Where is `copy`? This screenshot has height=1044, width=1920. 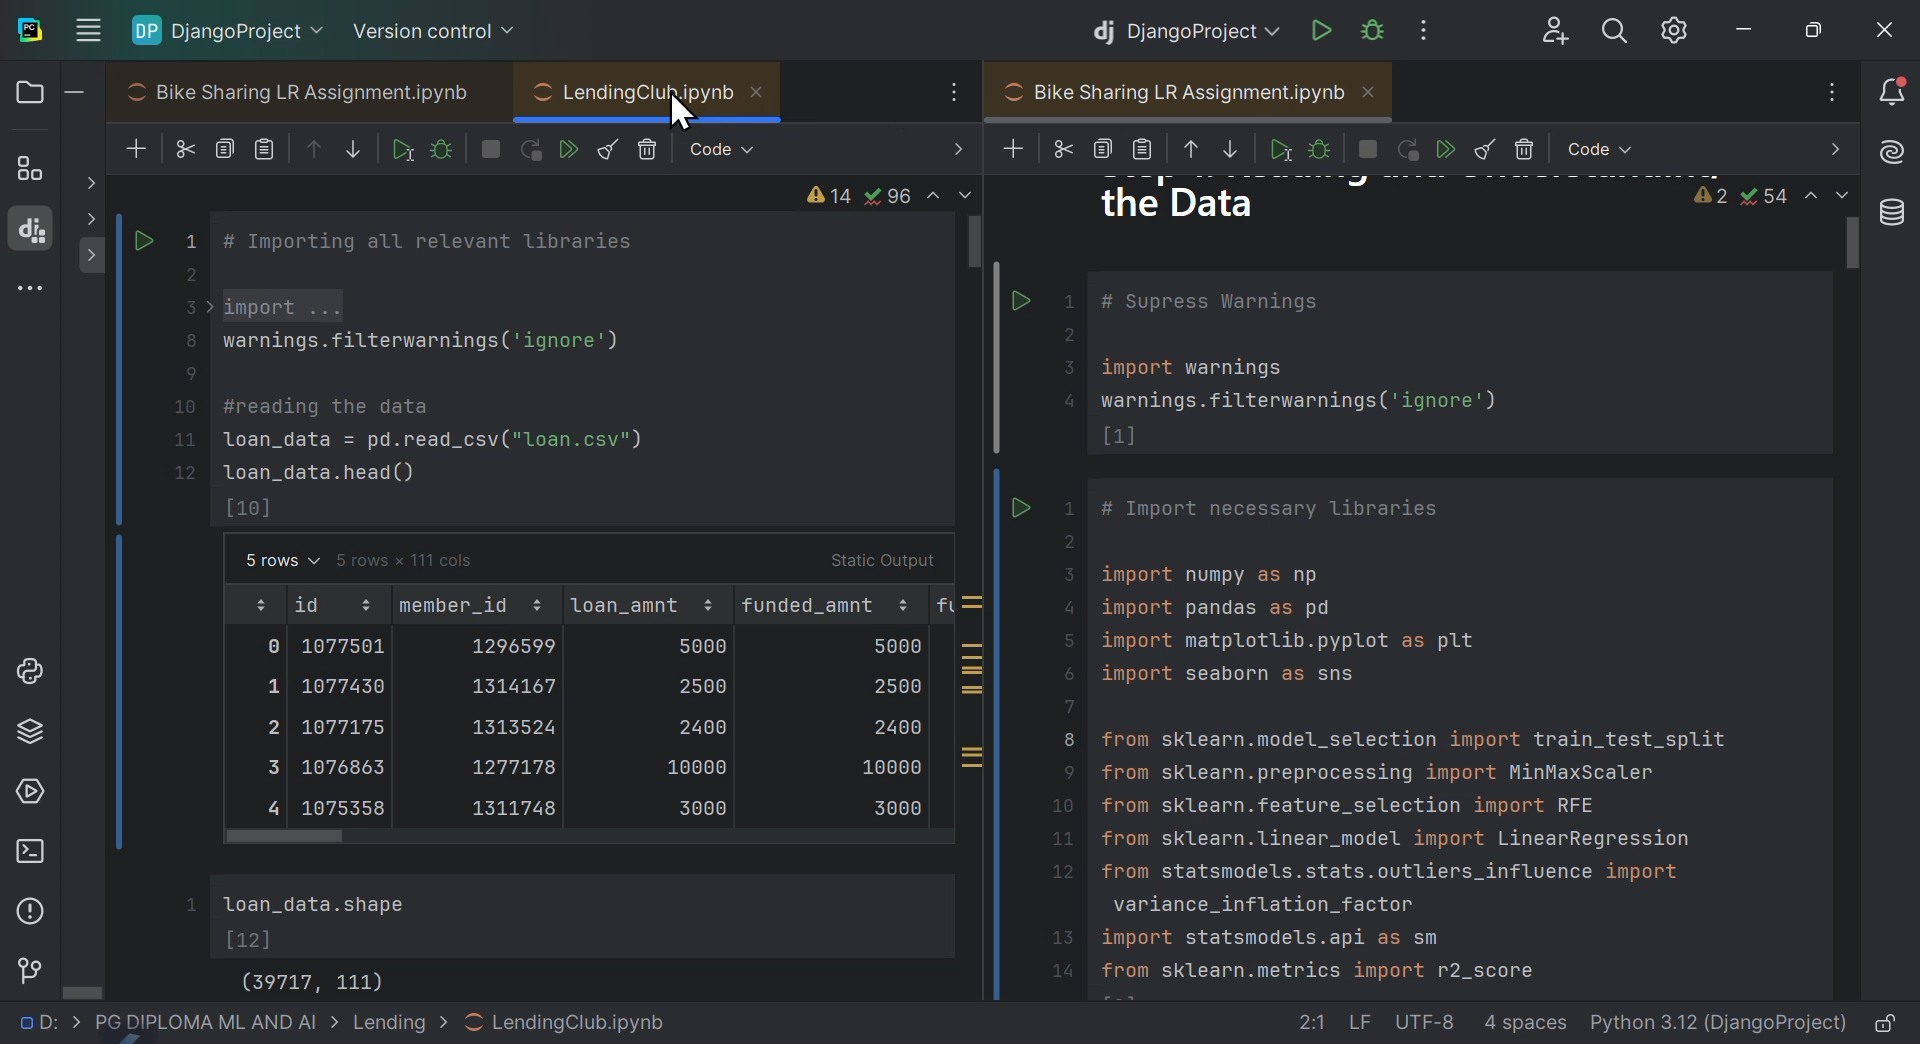
copy is located at coordinates (224, 148).